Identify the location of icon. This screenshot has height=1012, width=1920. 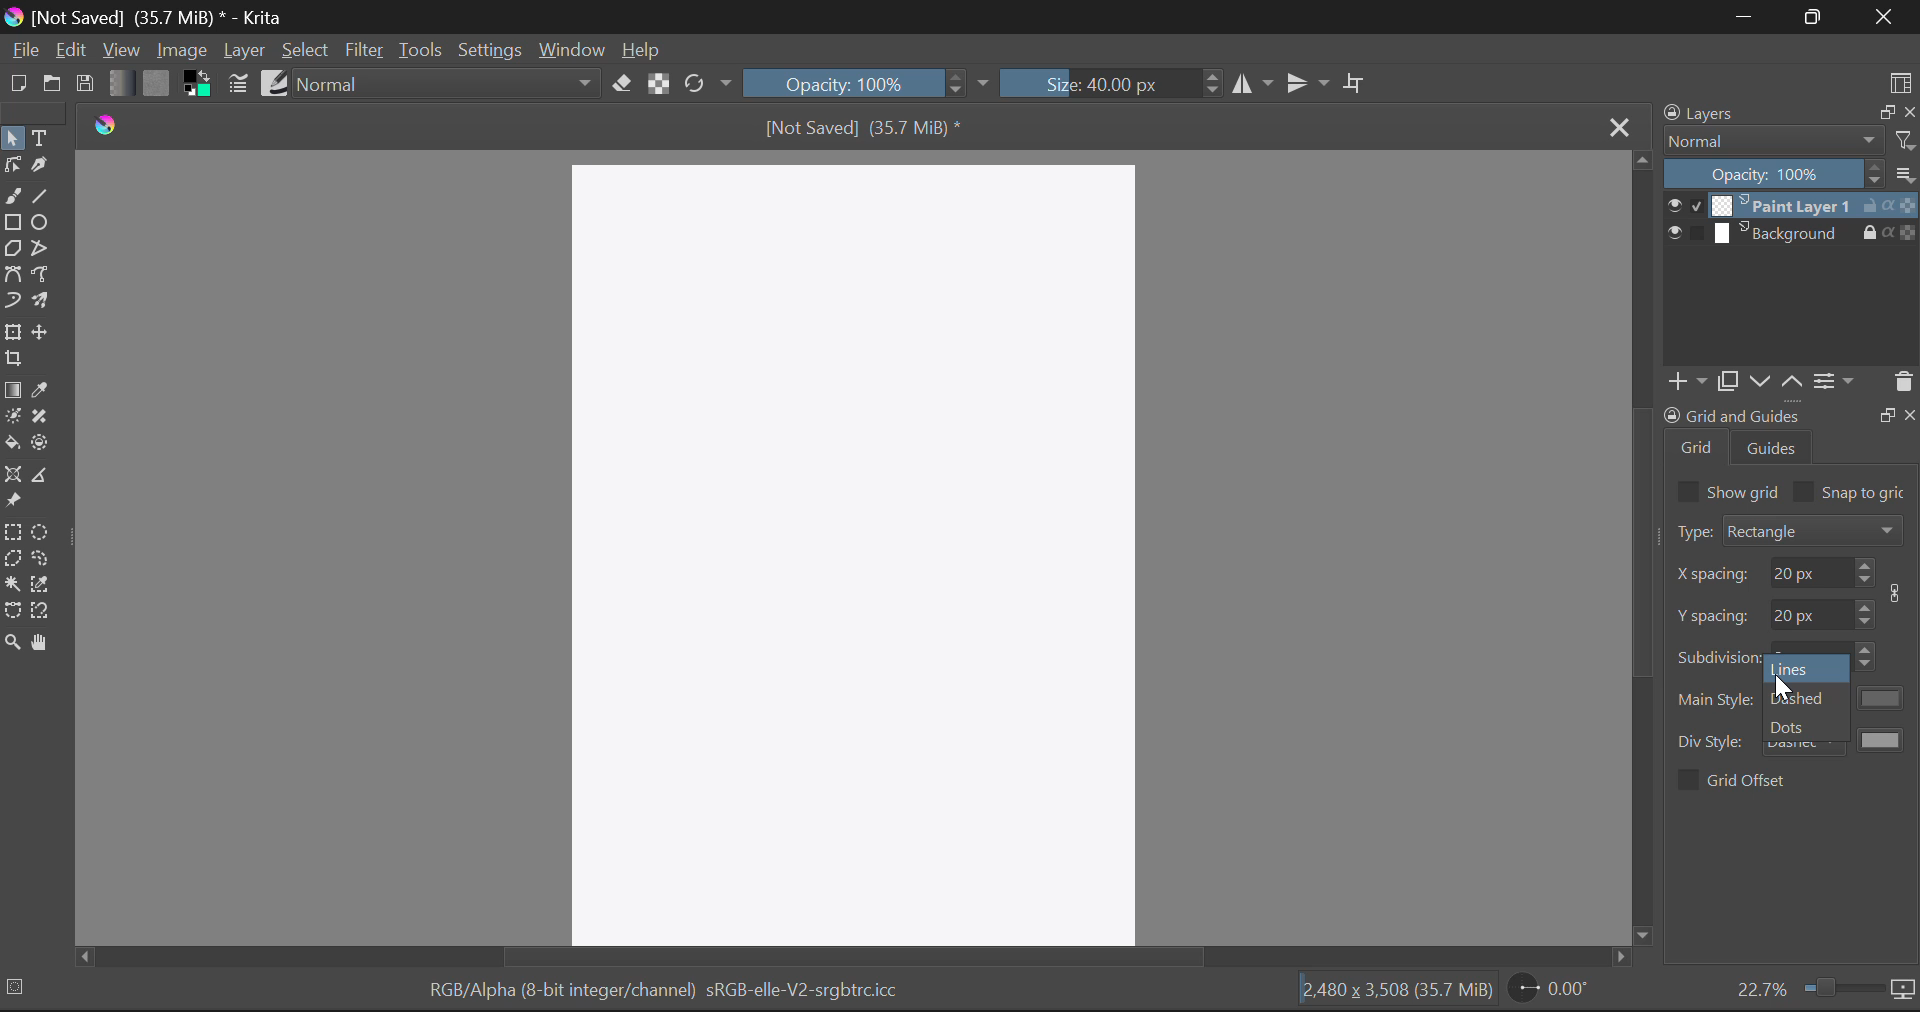
(1900, 593).